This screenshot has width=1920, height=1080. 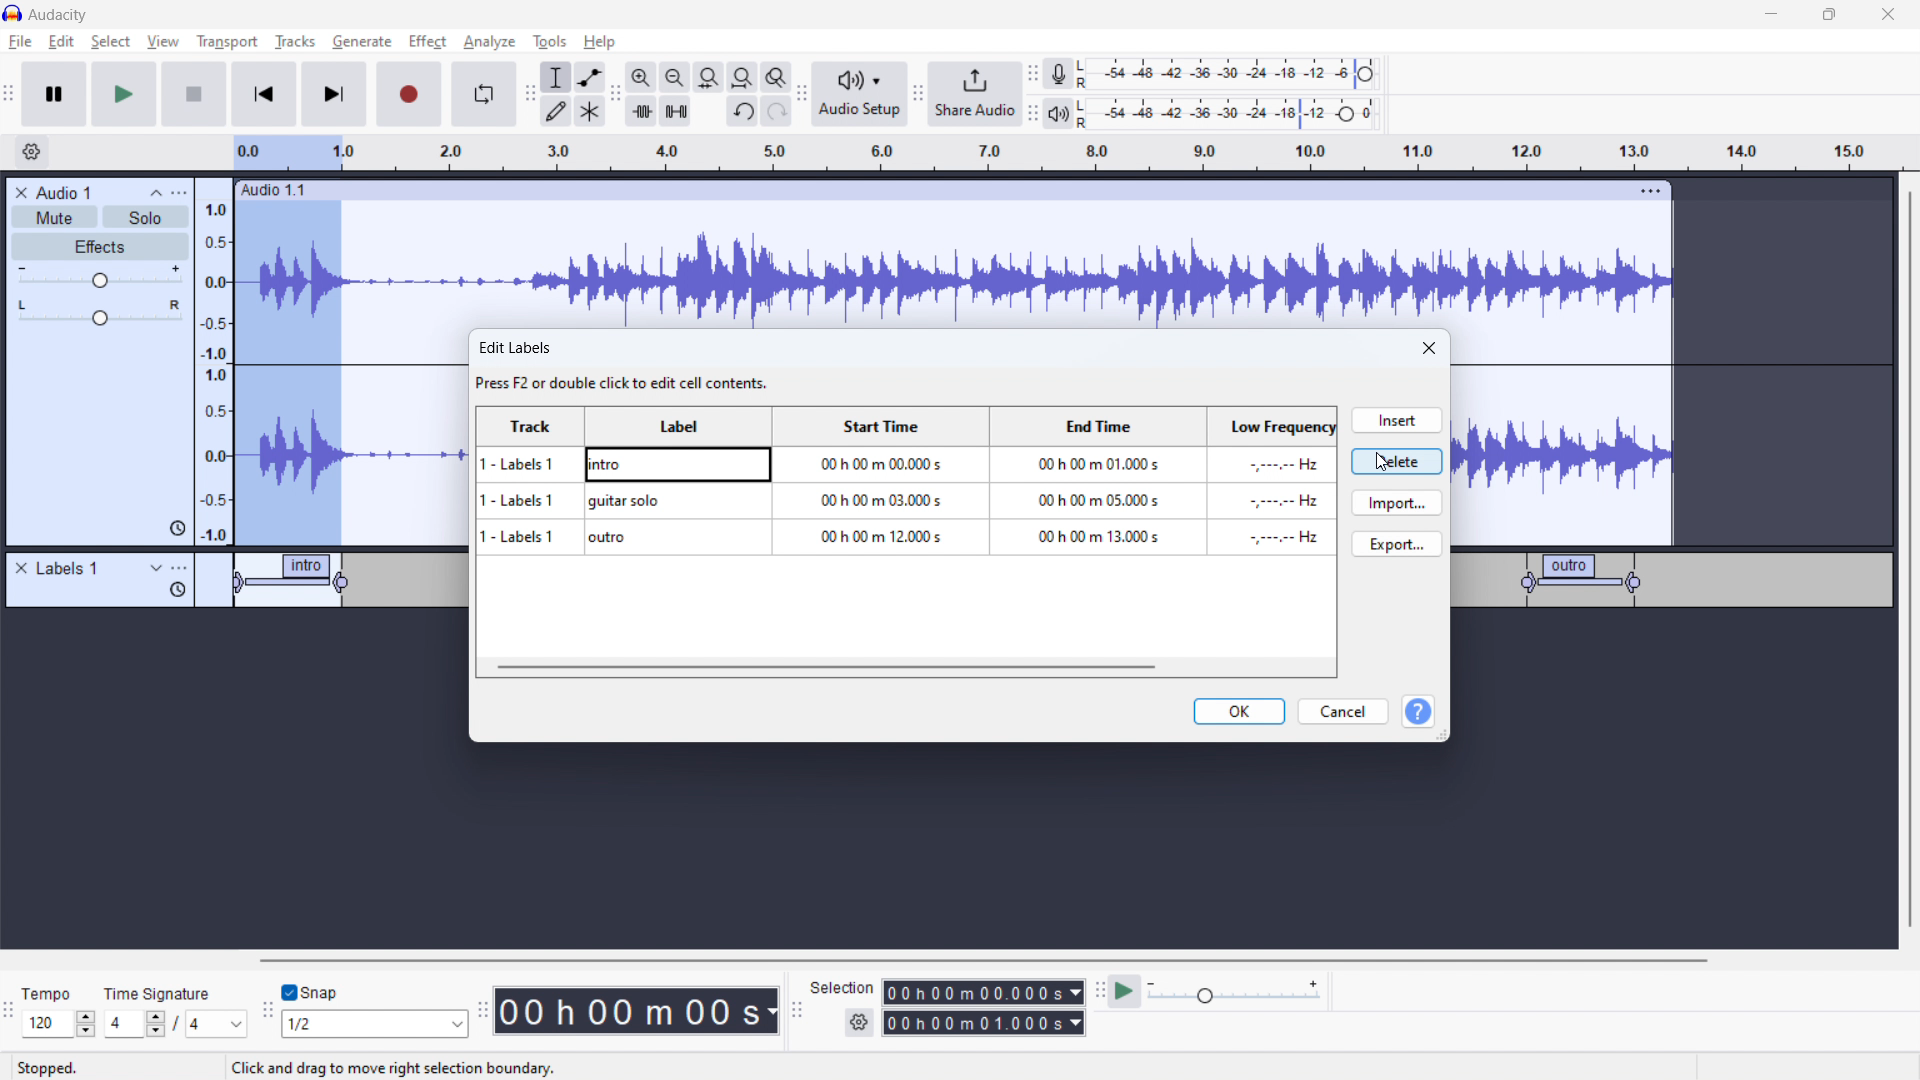 I want to click on selection end time, so click(x=985, y=1023).